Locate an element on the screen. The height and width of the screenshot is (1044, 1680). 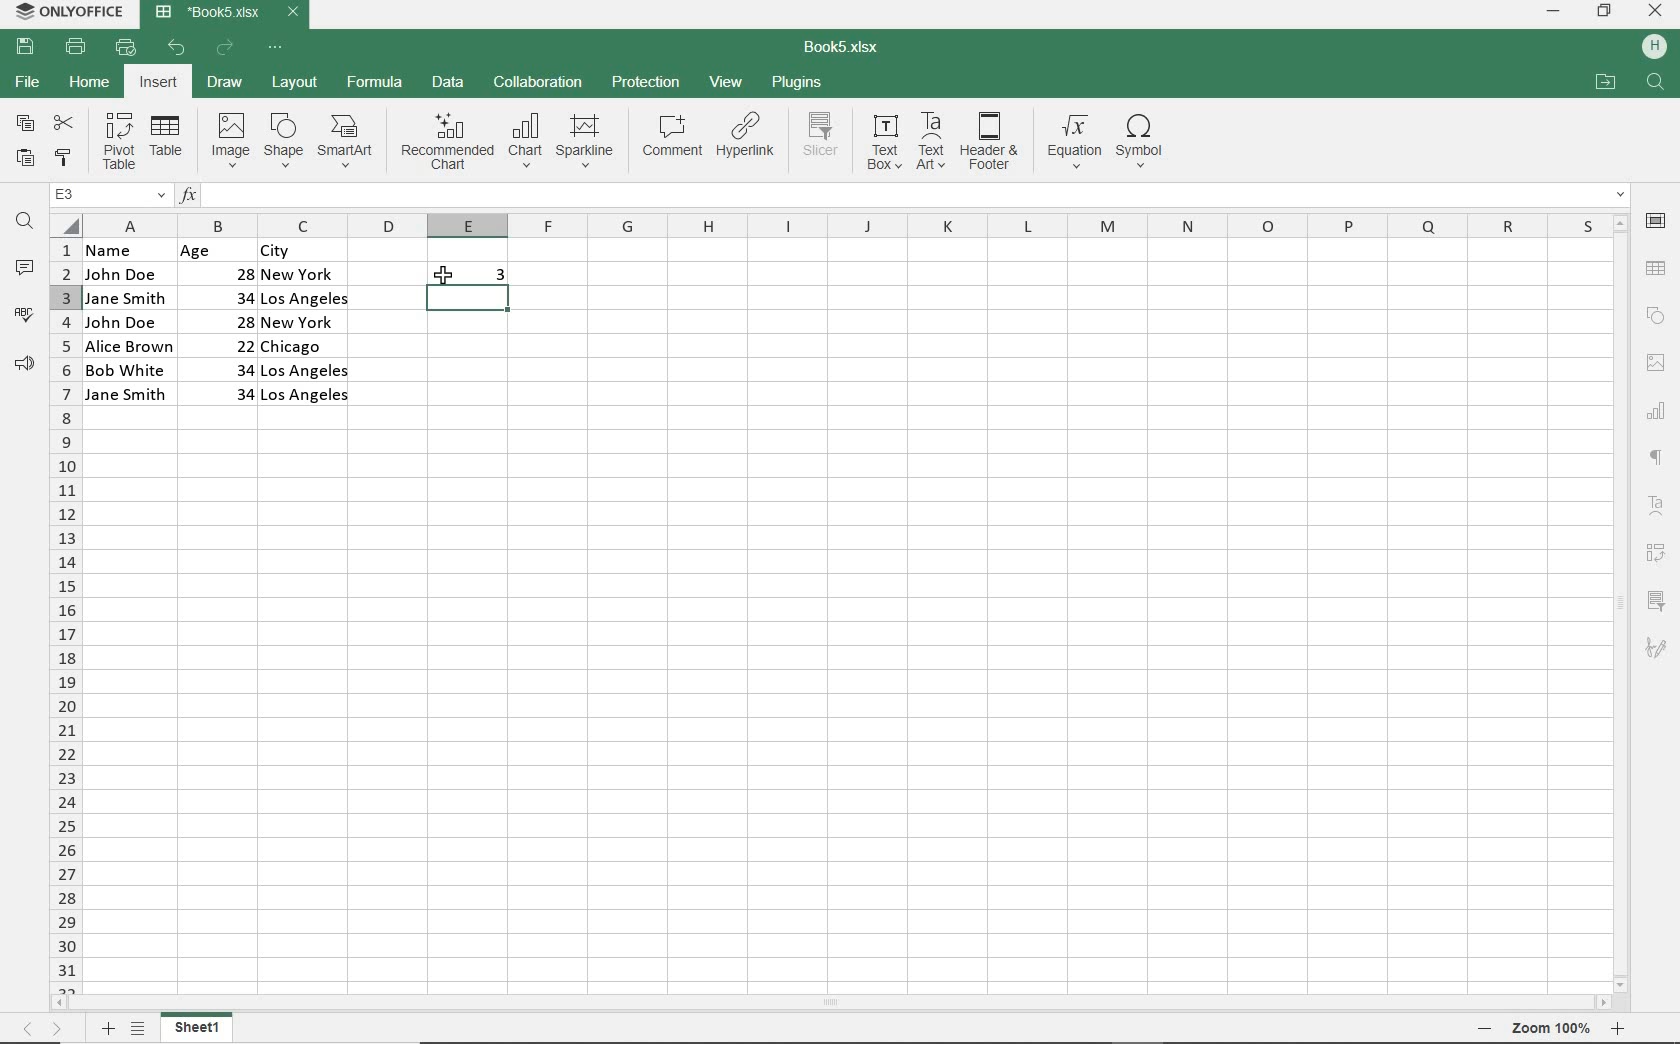
RECOMMENDED CHART is located at coordinates (446, 144).